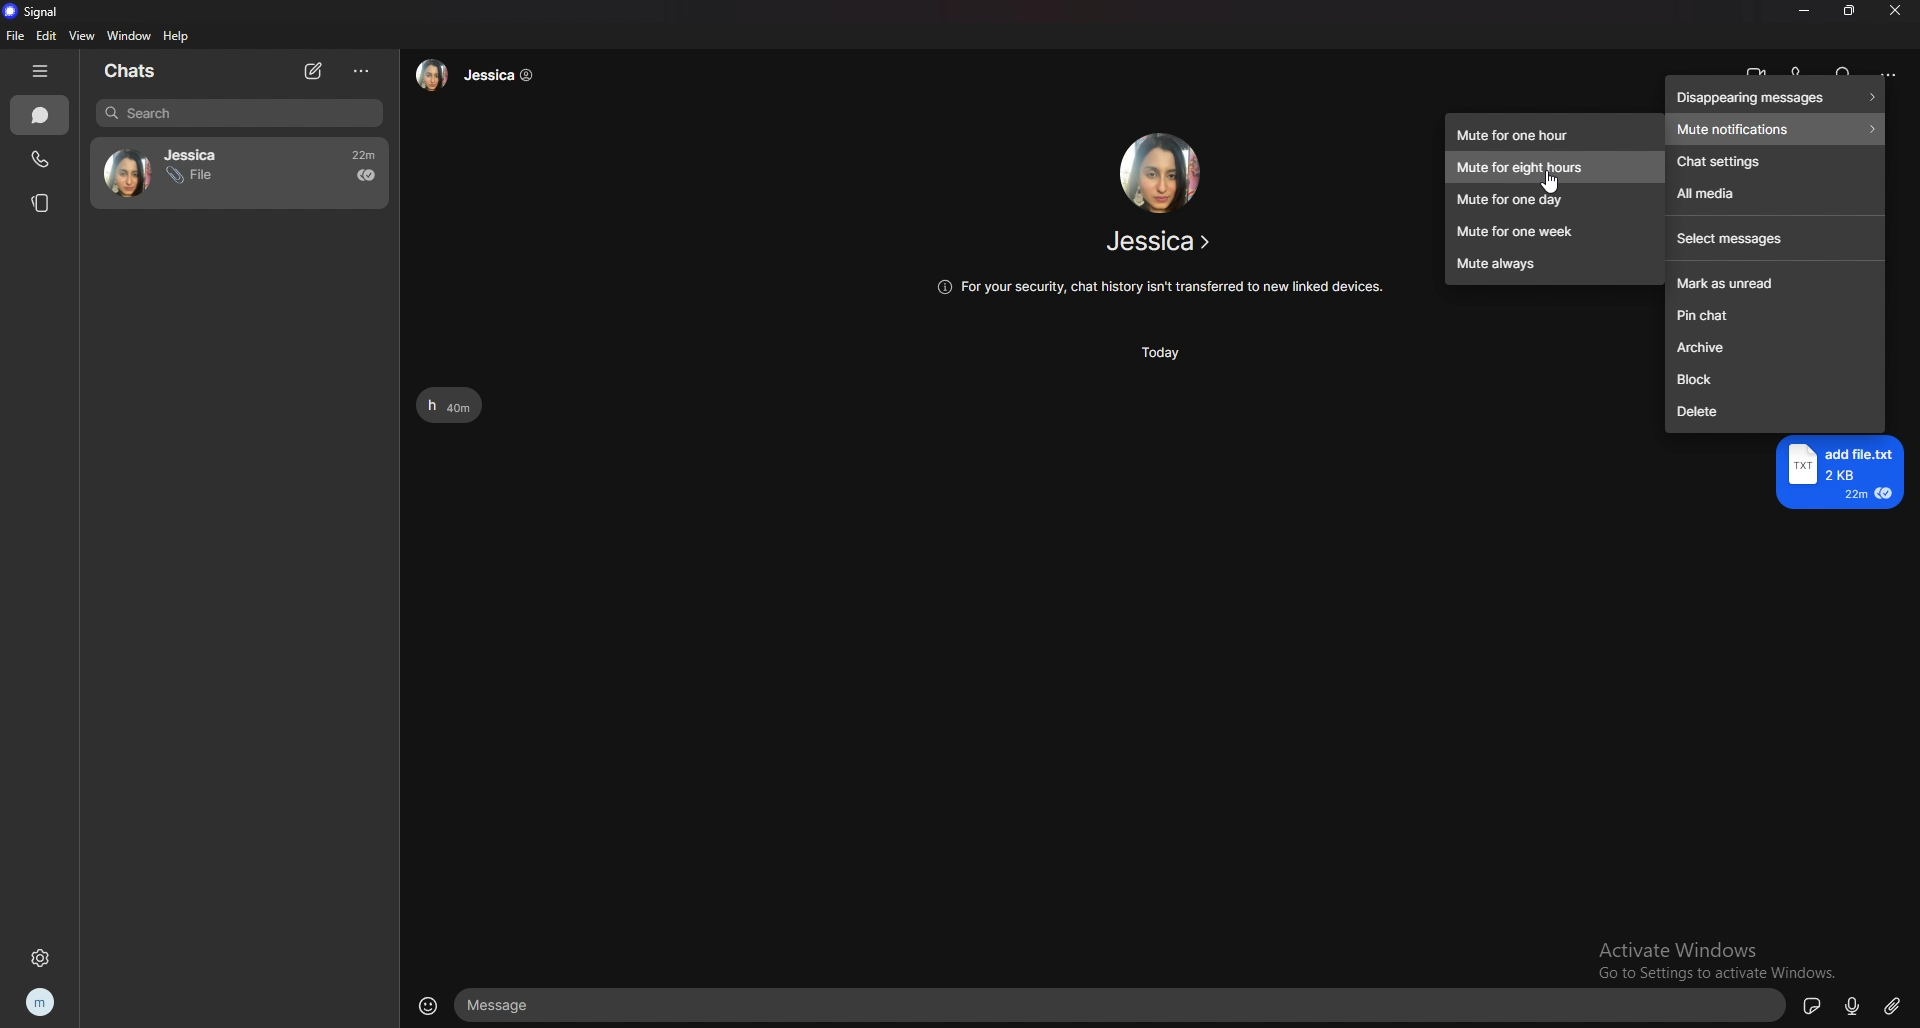 This screenshot has height=1028, width=1920. What do you see at coordinates (1805, 11) in the screenshot?
I see `minimize` at bounding box center [1805, 11].